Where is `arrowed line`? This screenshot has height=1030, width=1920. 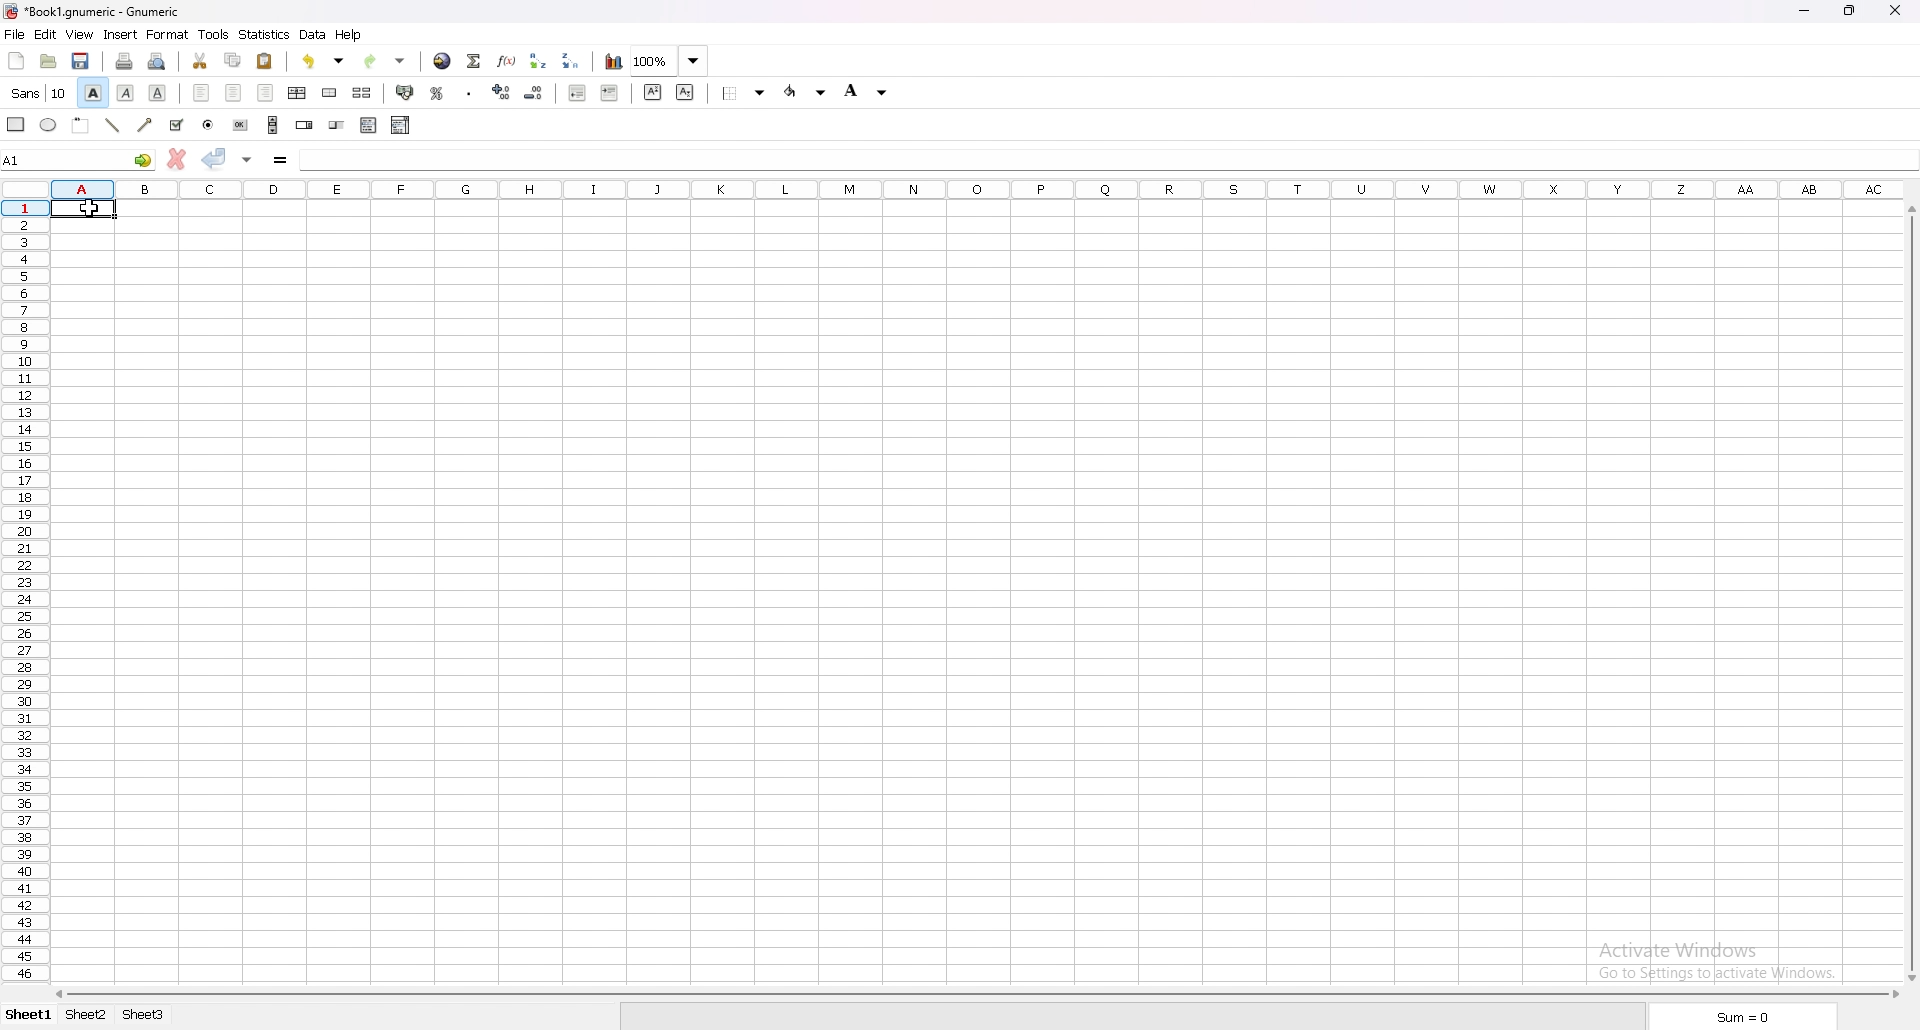
arrowed line is located at coordinates (146, 125).